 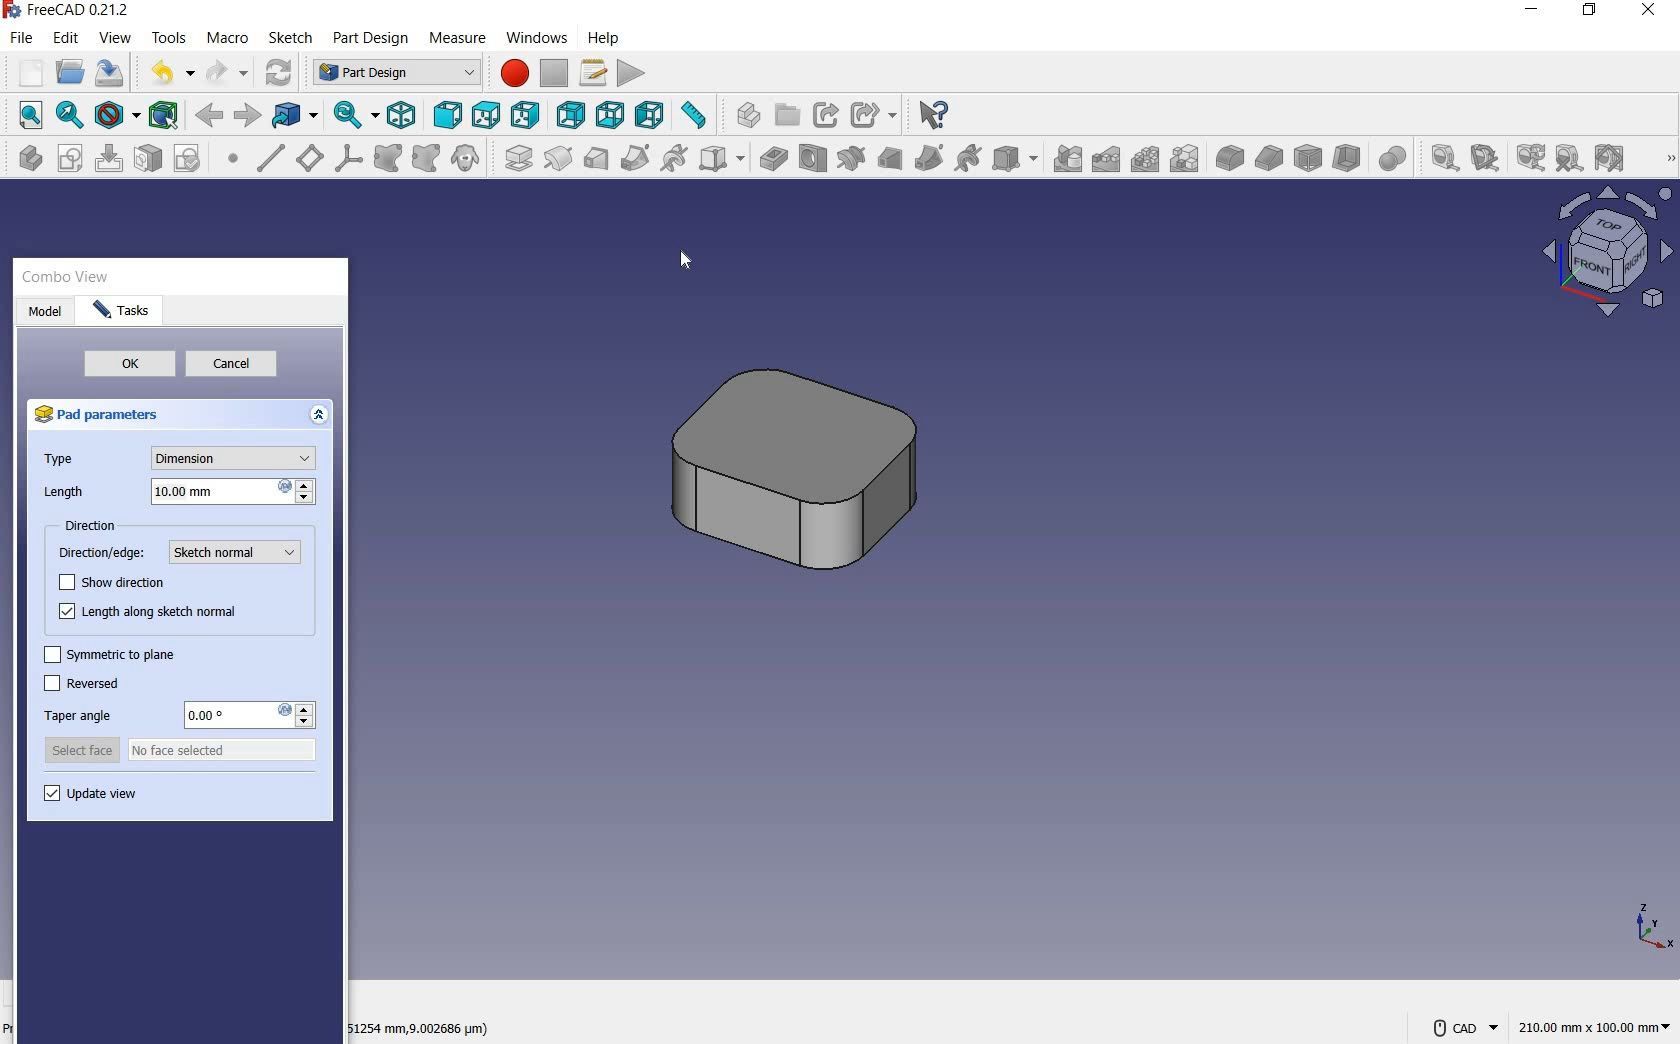 I want to click on Model, so click(x=49, y=312).